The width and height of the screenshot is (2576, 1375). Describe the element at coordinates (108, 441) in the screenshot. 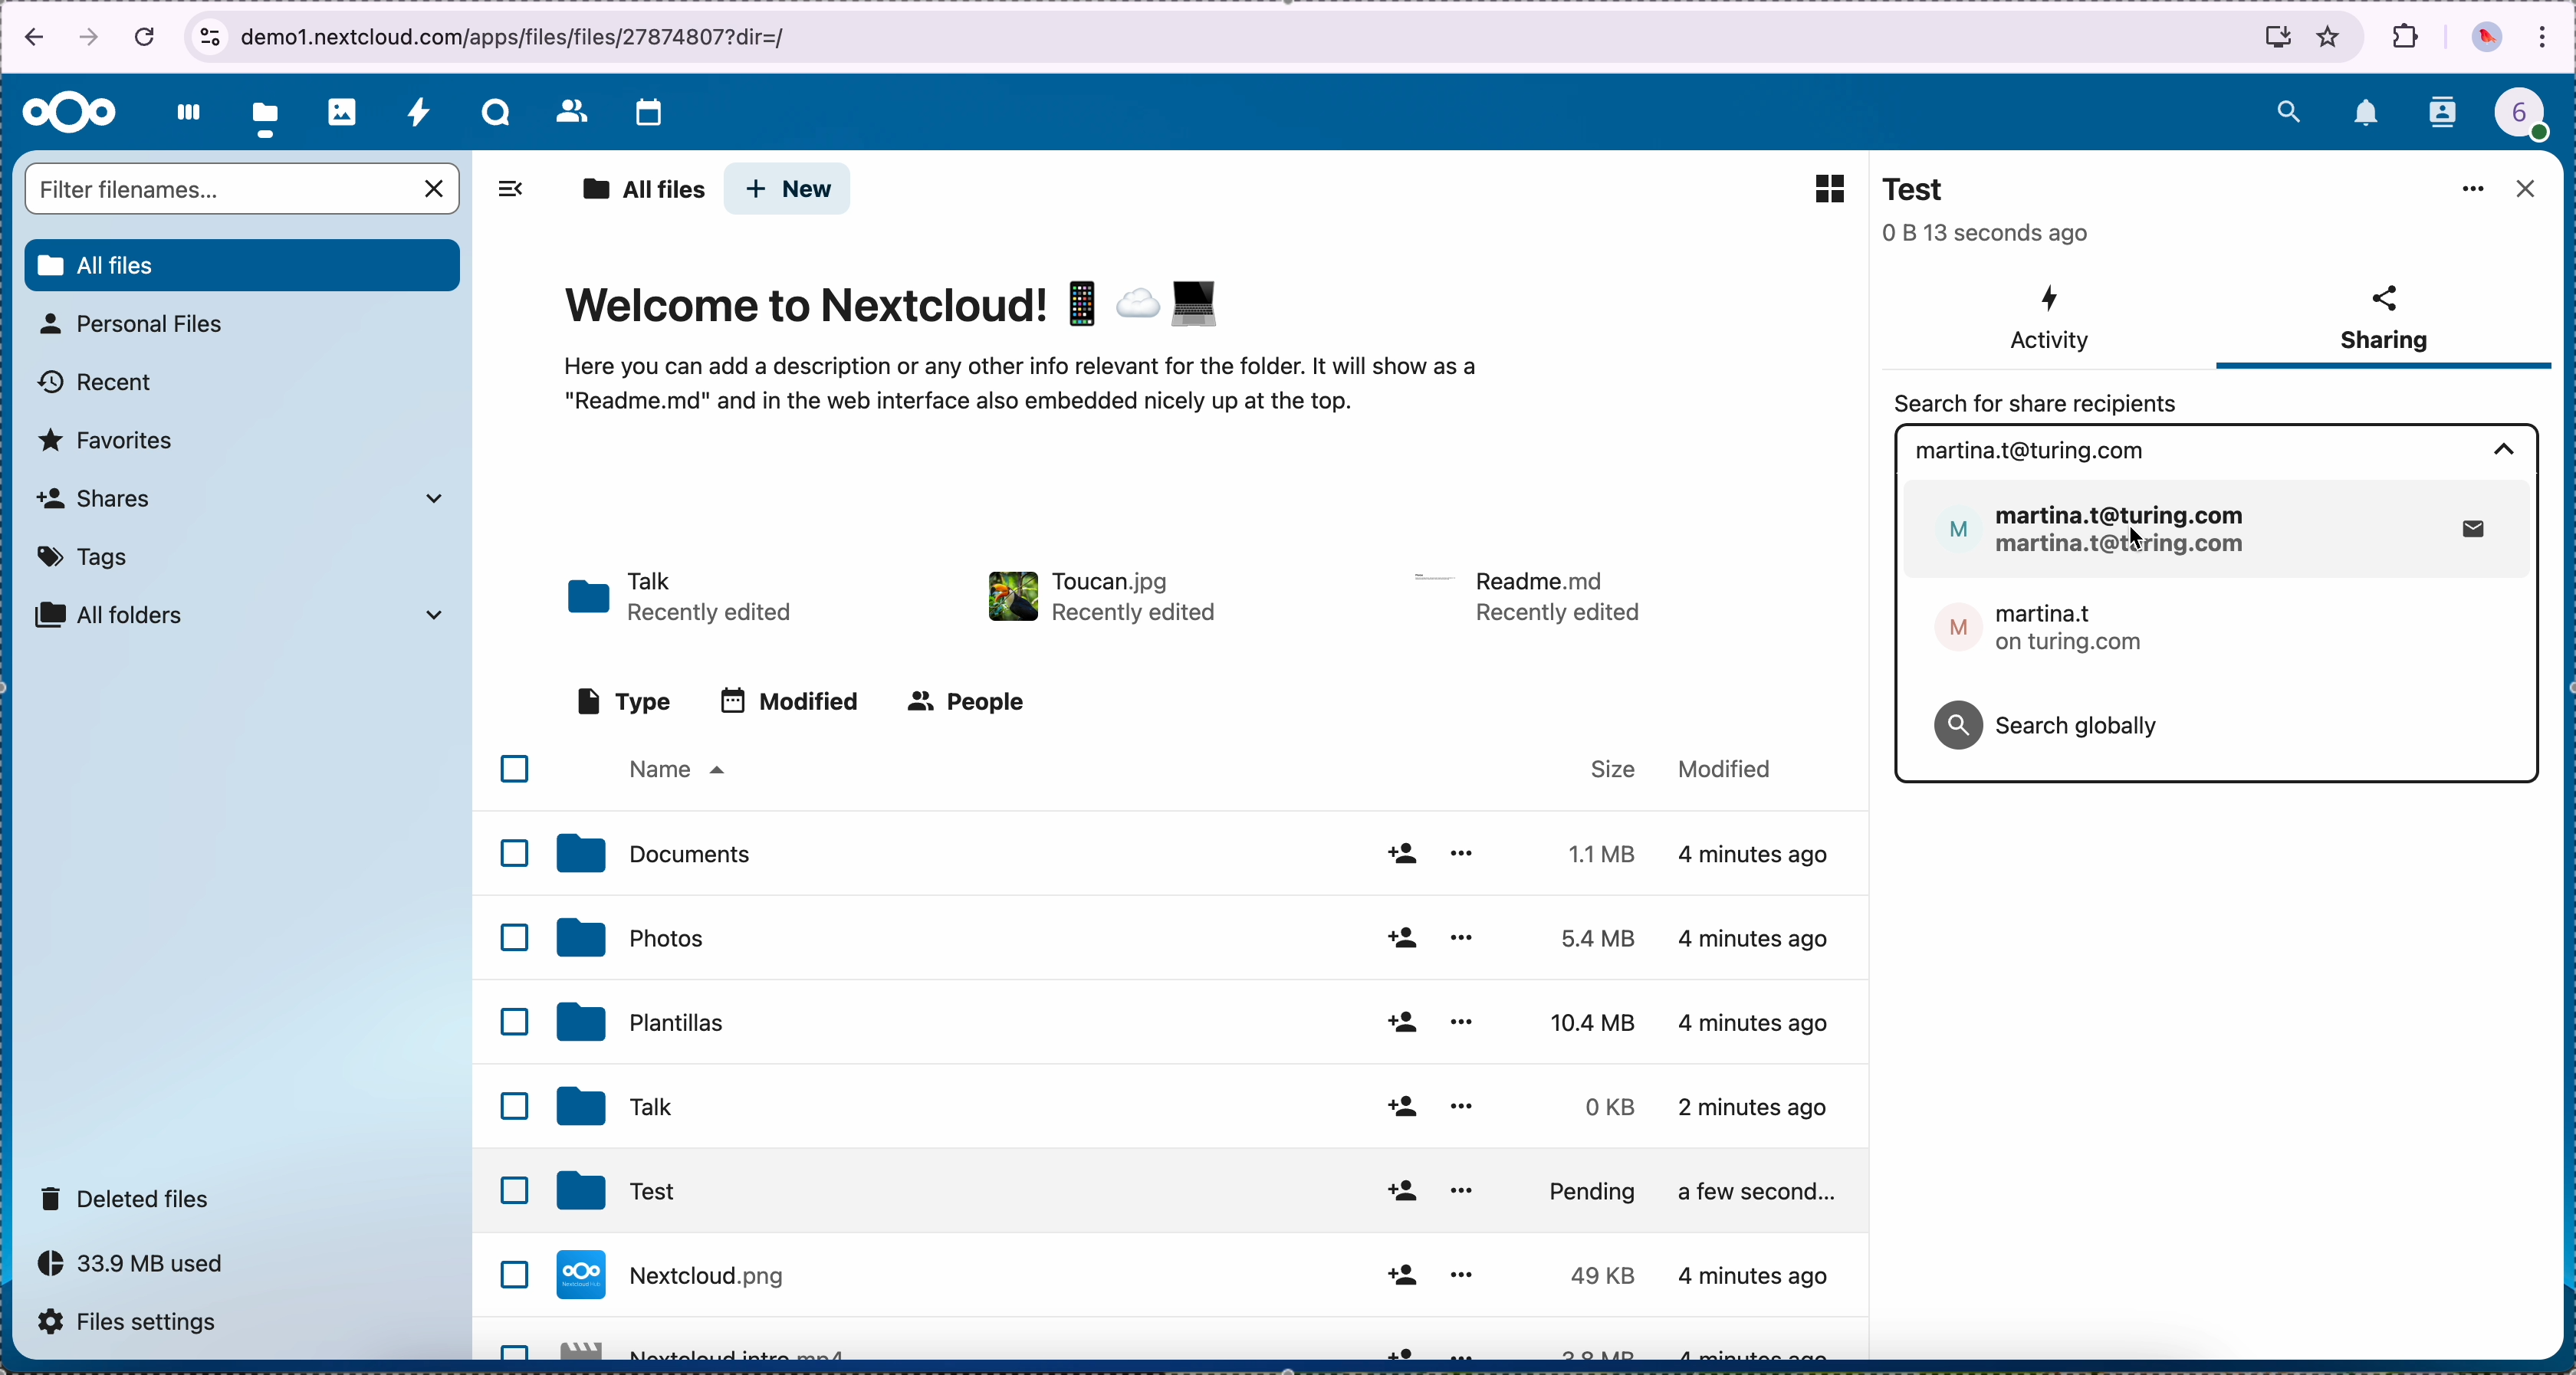

I see `favorites` at that location.